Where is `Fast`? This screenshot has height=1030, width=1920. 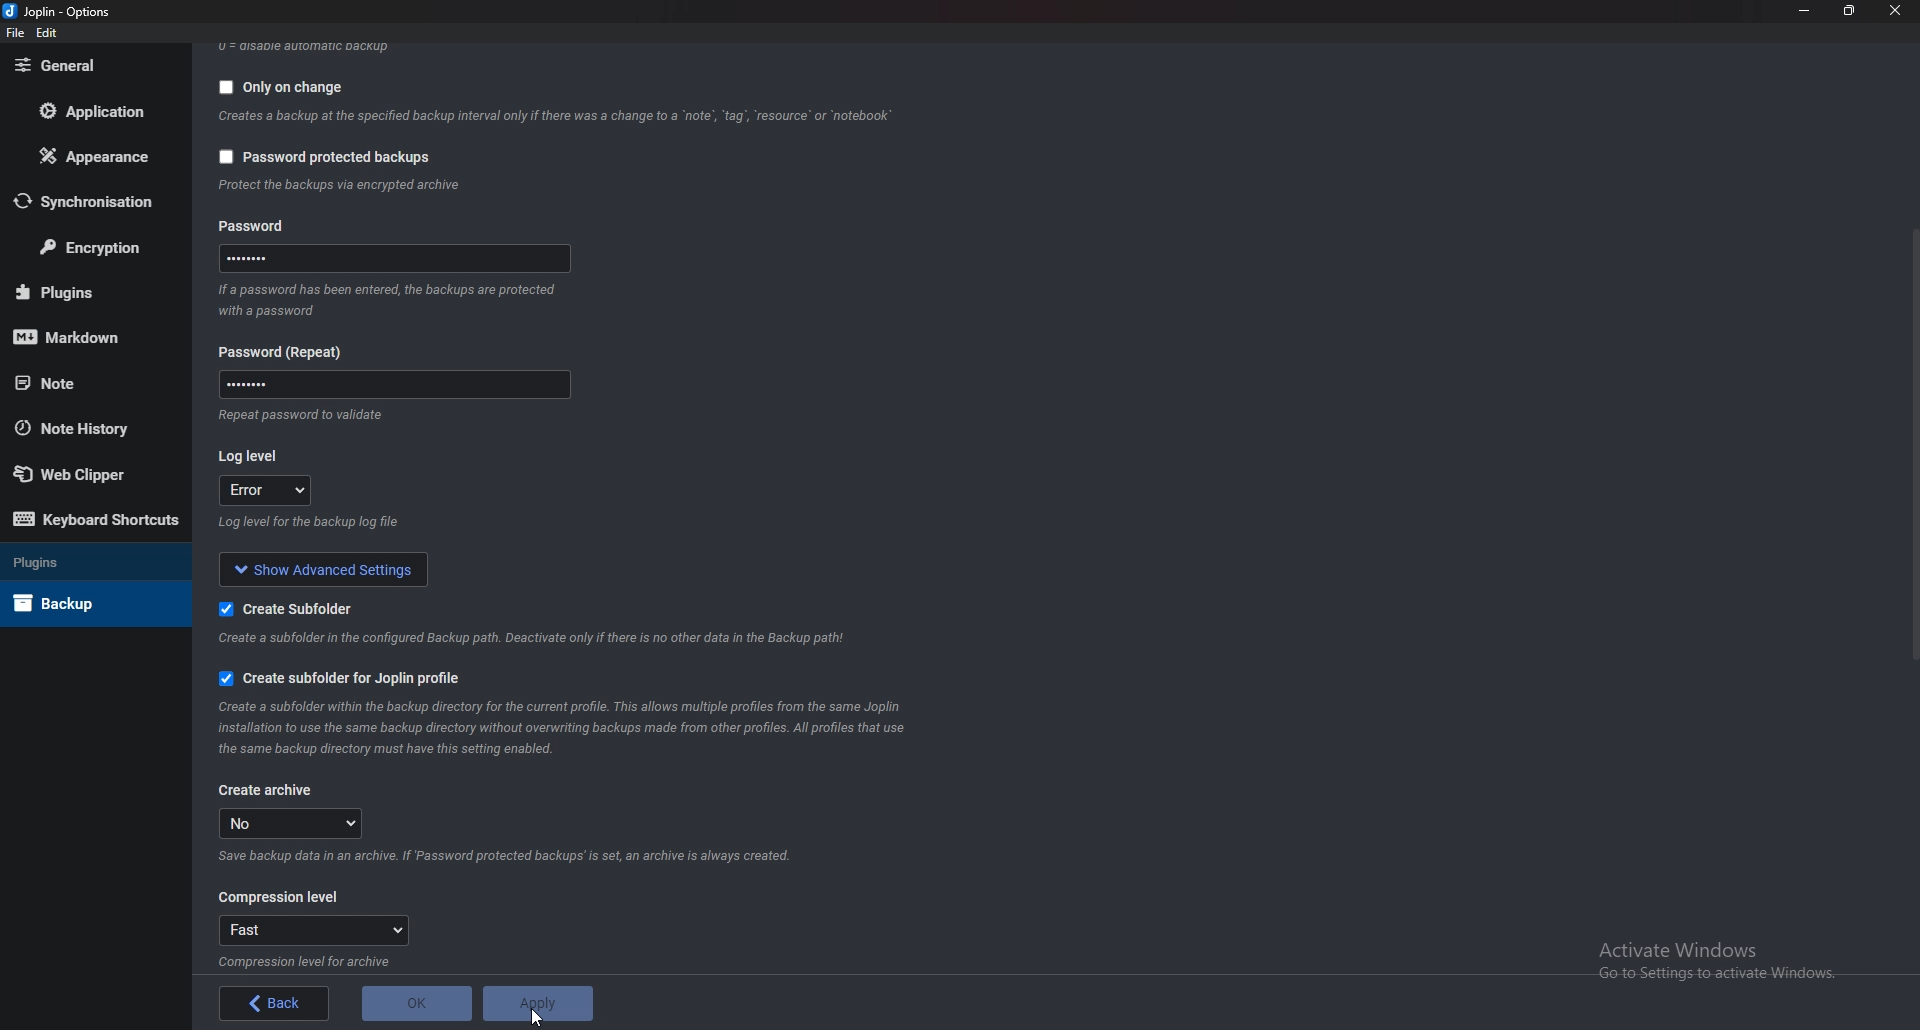 Fast is located at coordinates (312, 930).